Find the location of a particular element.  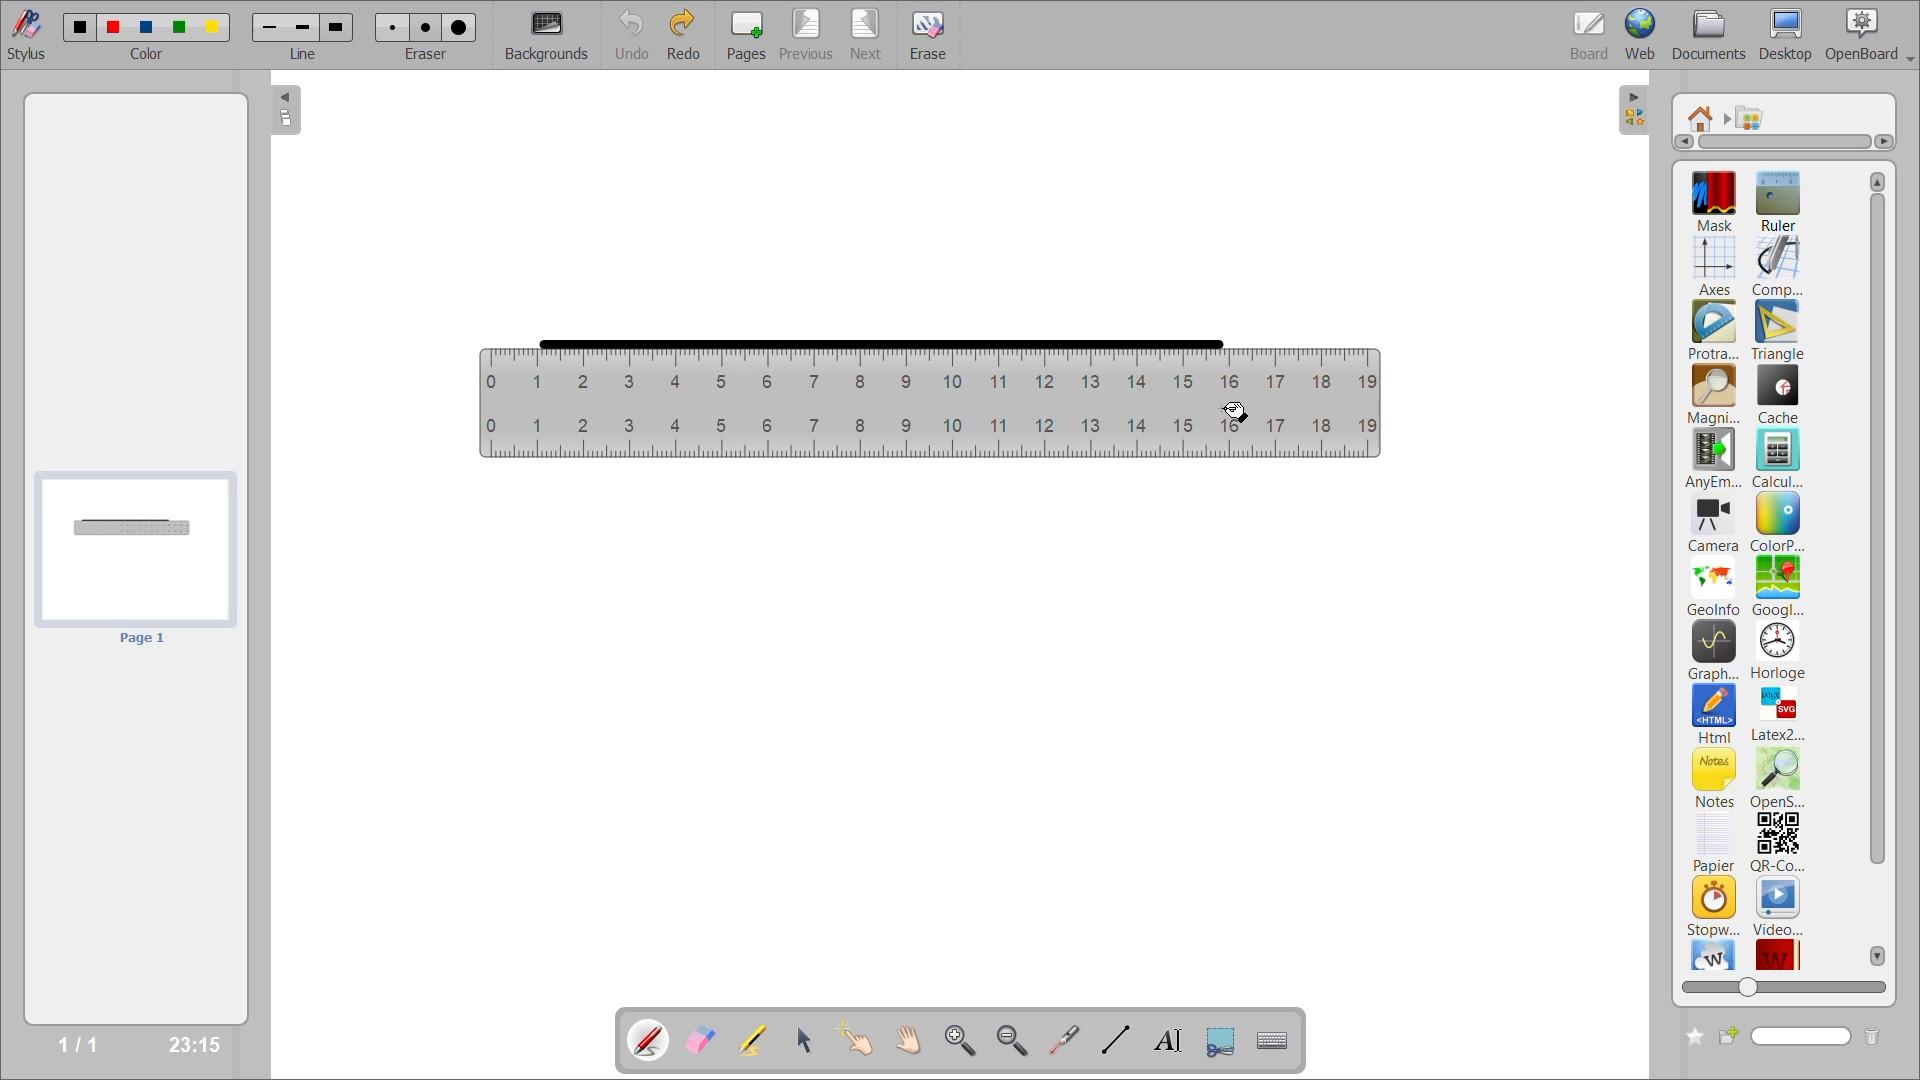

html is located at coordinates (1716, 715).